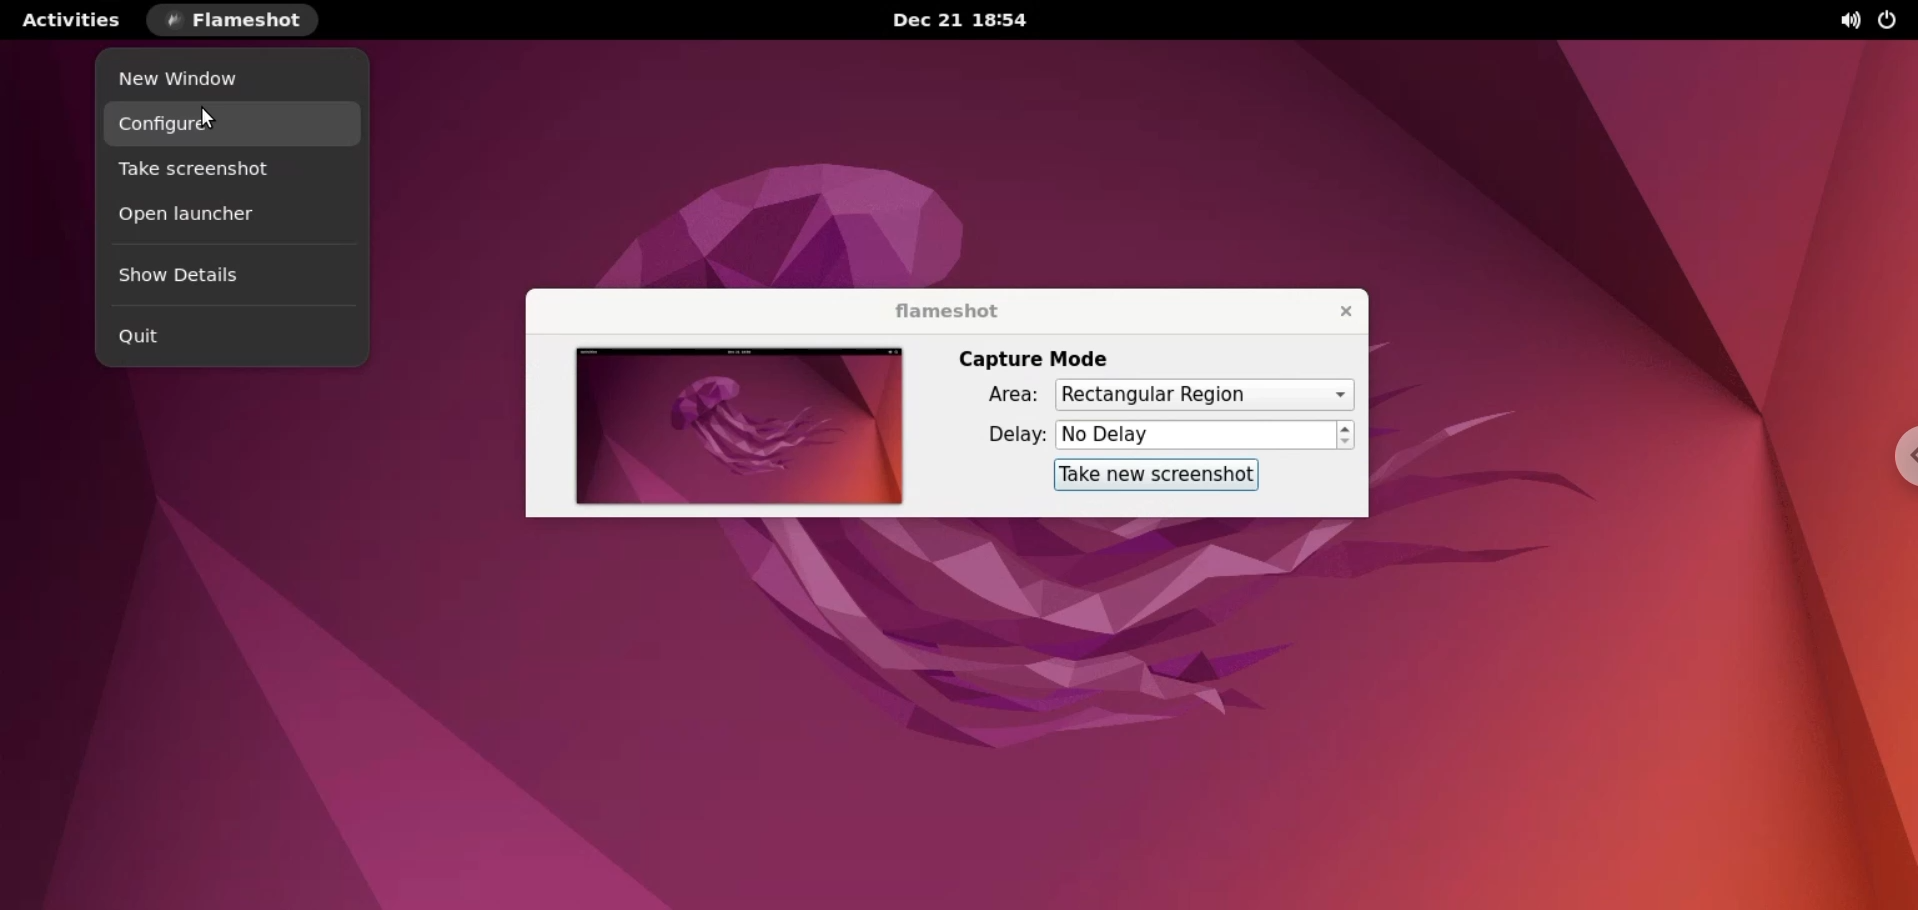 The height and width of the screenshot is (910, 1918). What do you see at coordinates (733, 428) in the screenshot?
I see `screenshot preview` at bounding box center [733, 428].